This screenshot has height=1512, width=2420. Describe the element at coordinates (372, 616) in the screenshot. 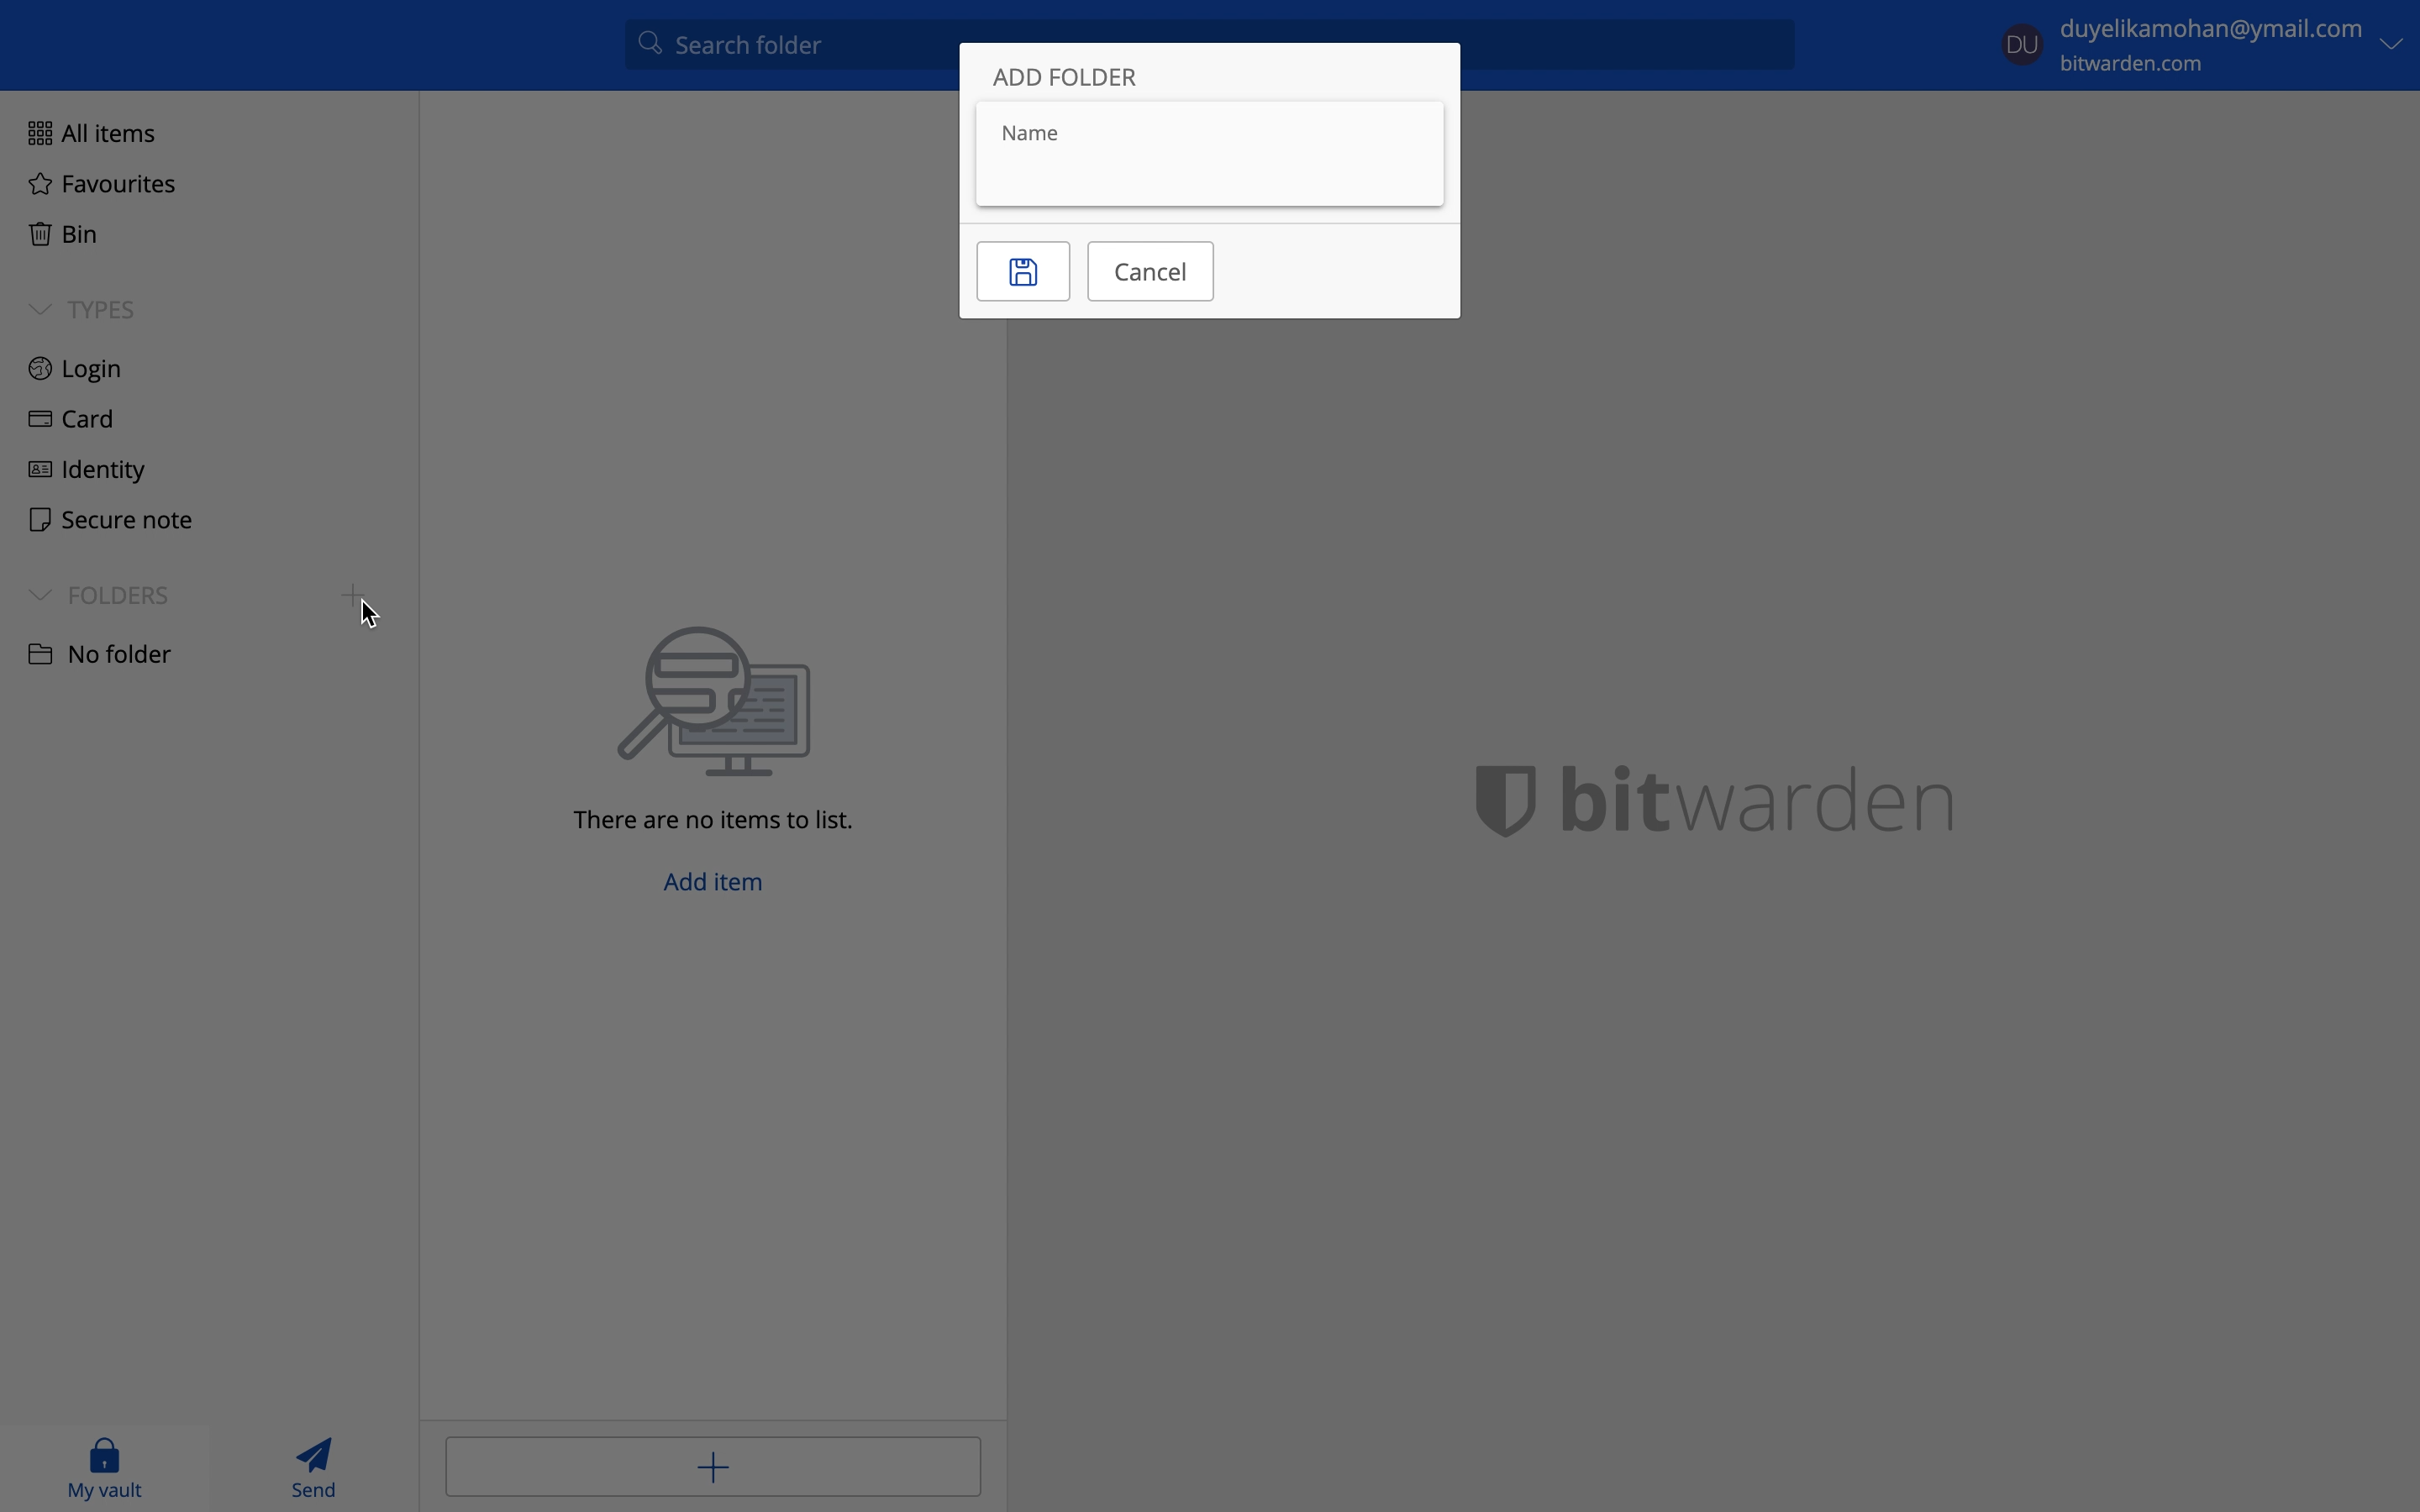

I see `cursor` at that location.